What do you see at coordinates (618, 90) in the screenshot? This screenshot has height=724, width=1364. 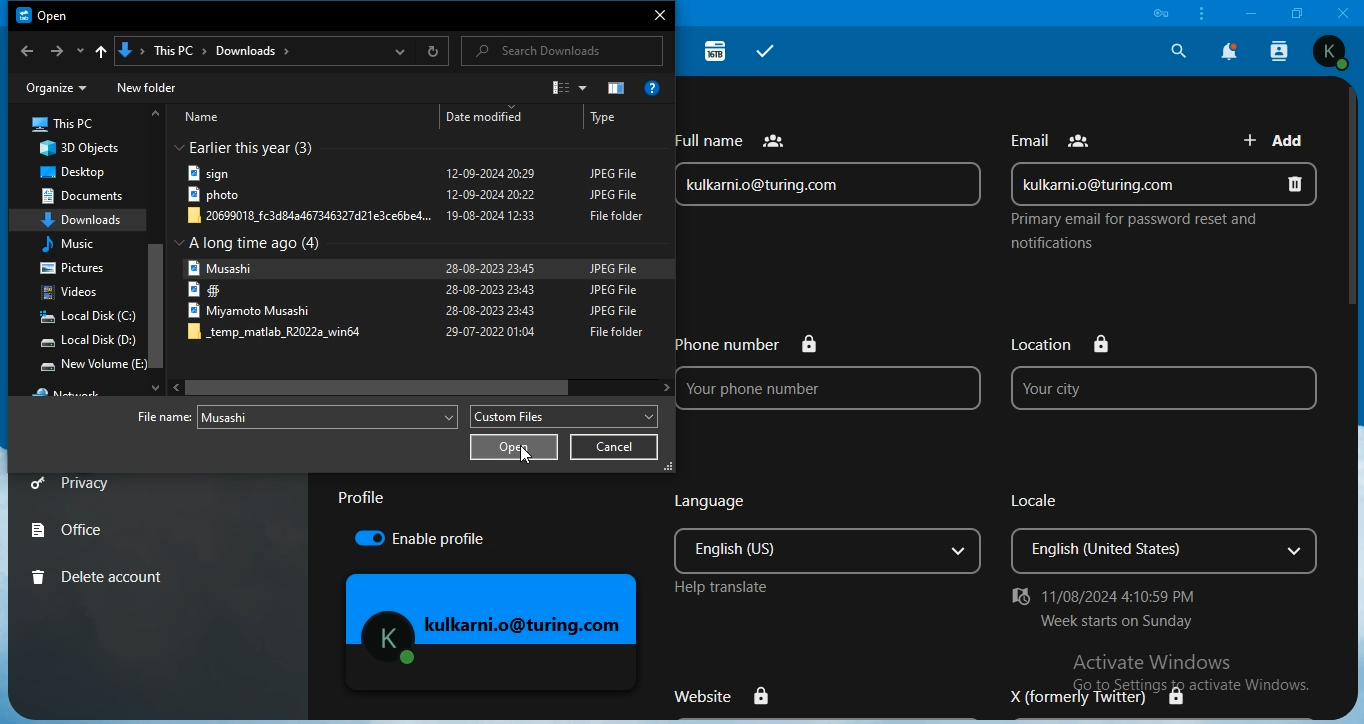 I see `icon` at bounding box center [618, 90].